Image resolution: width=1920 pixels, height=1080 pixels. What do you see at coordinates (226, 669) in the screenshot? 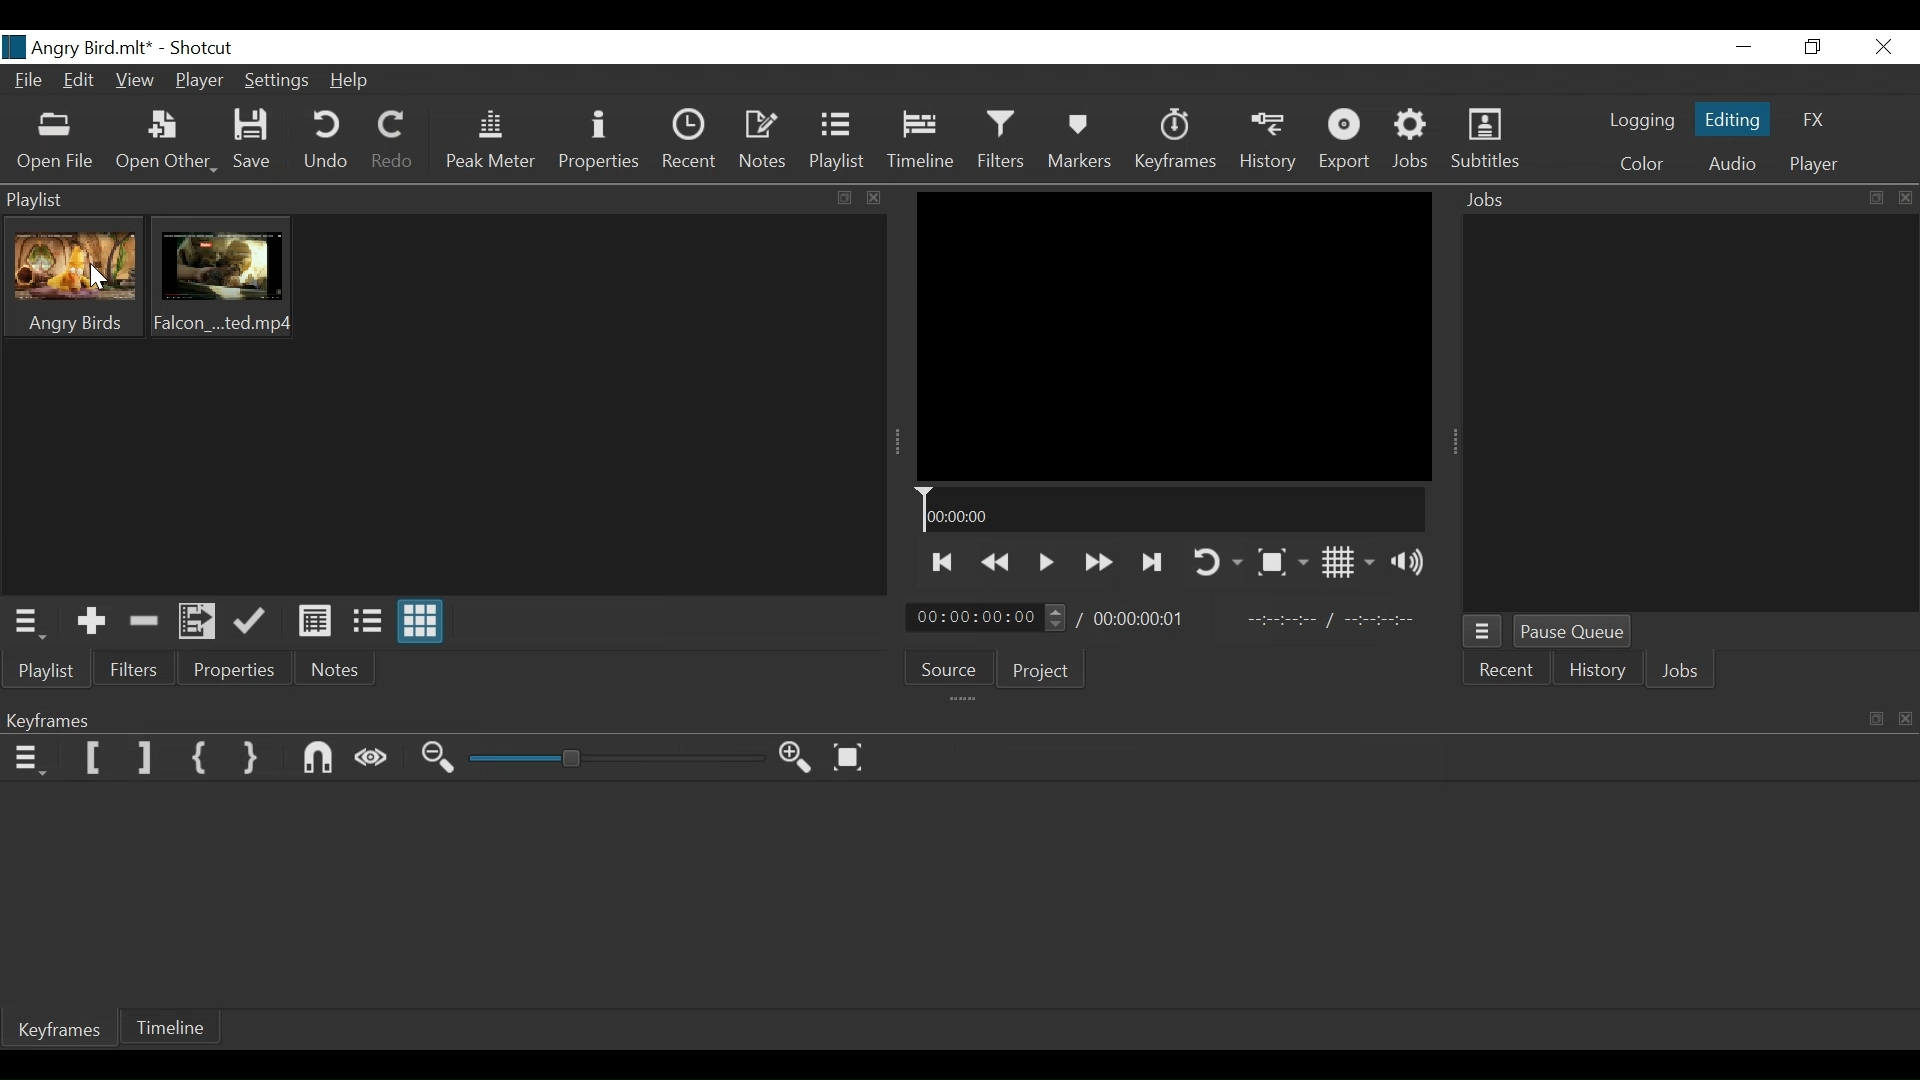
I see `Properties` at bounding box center [226, 669].